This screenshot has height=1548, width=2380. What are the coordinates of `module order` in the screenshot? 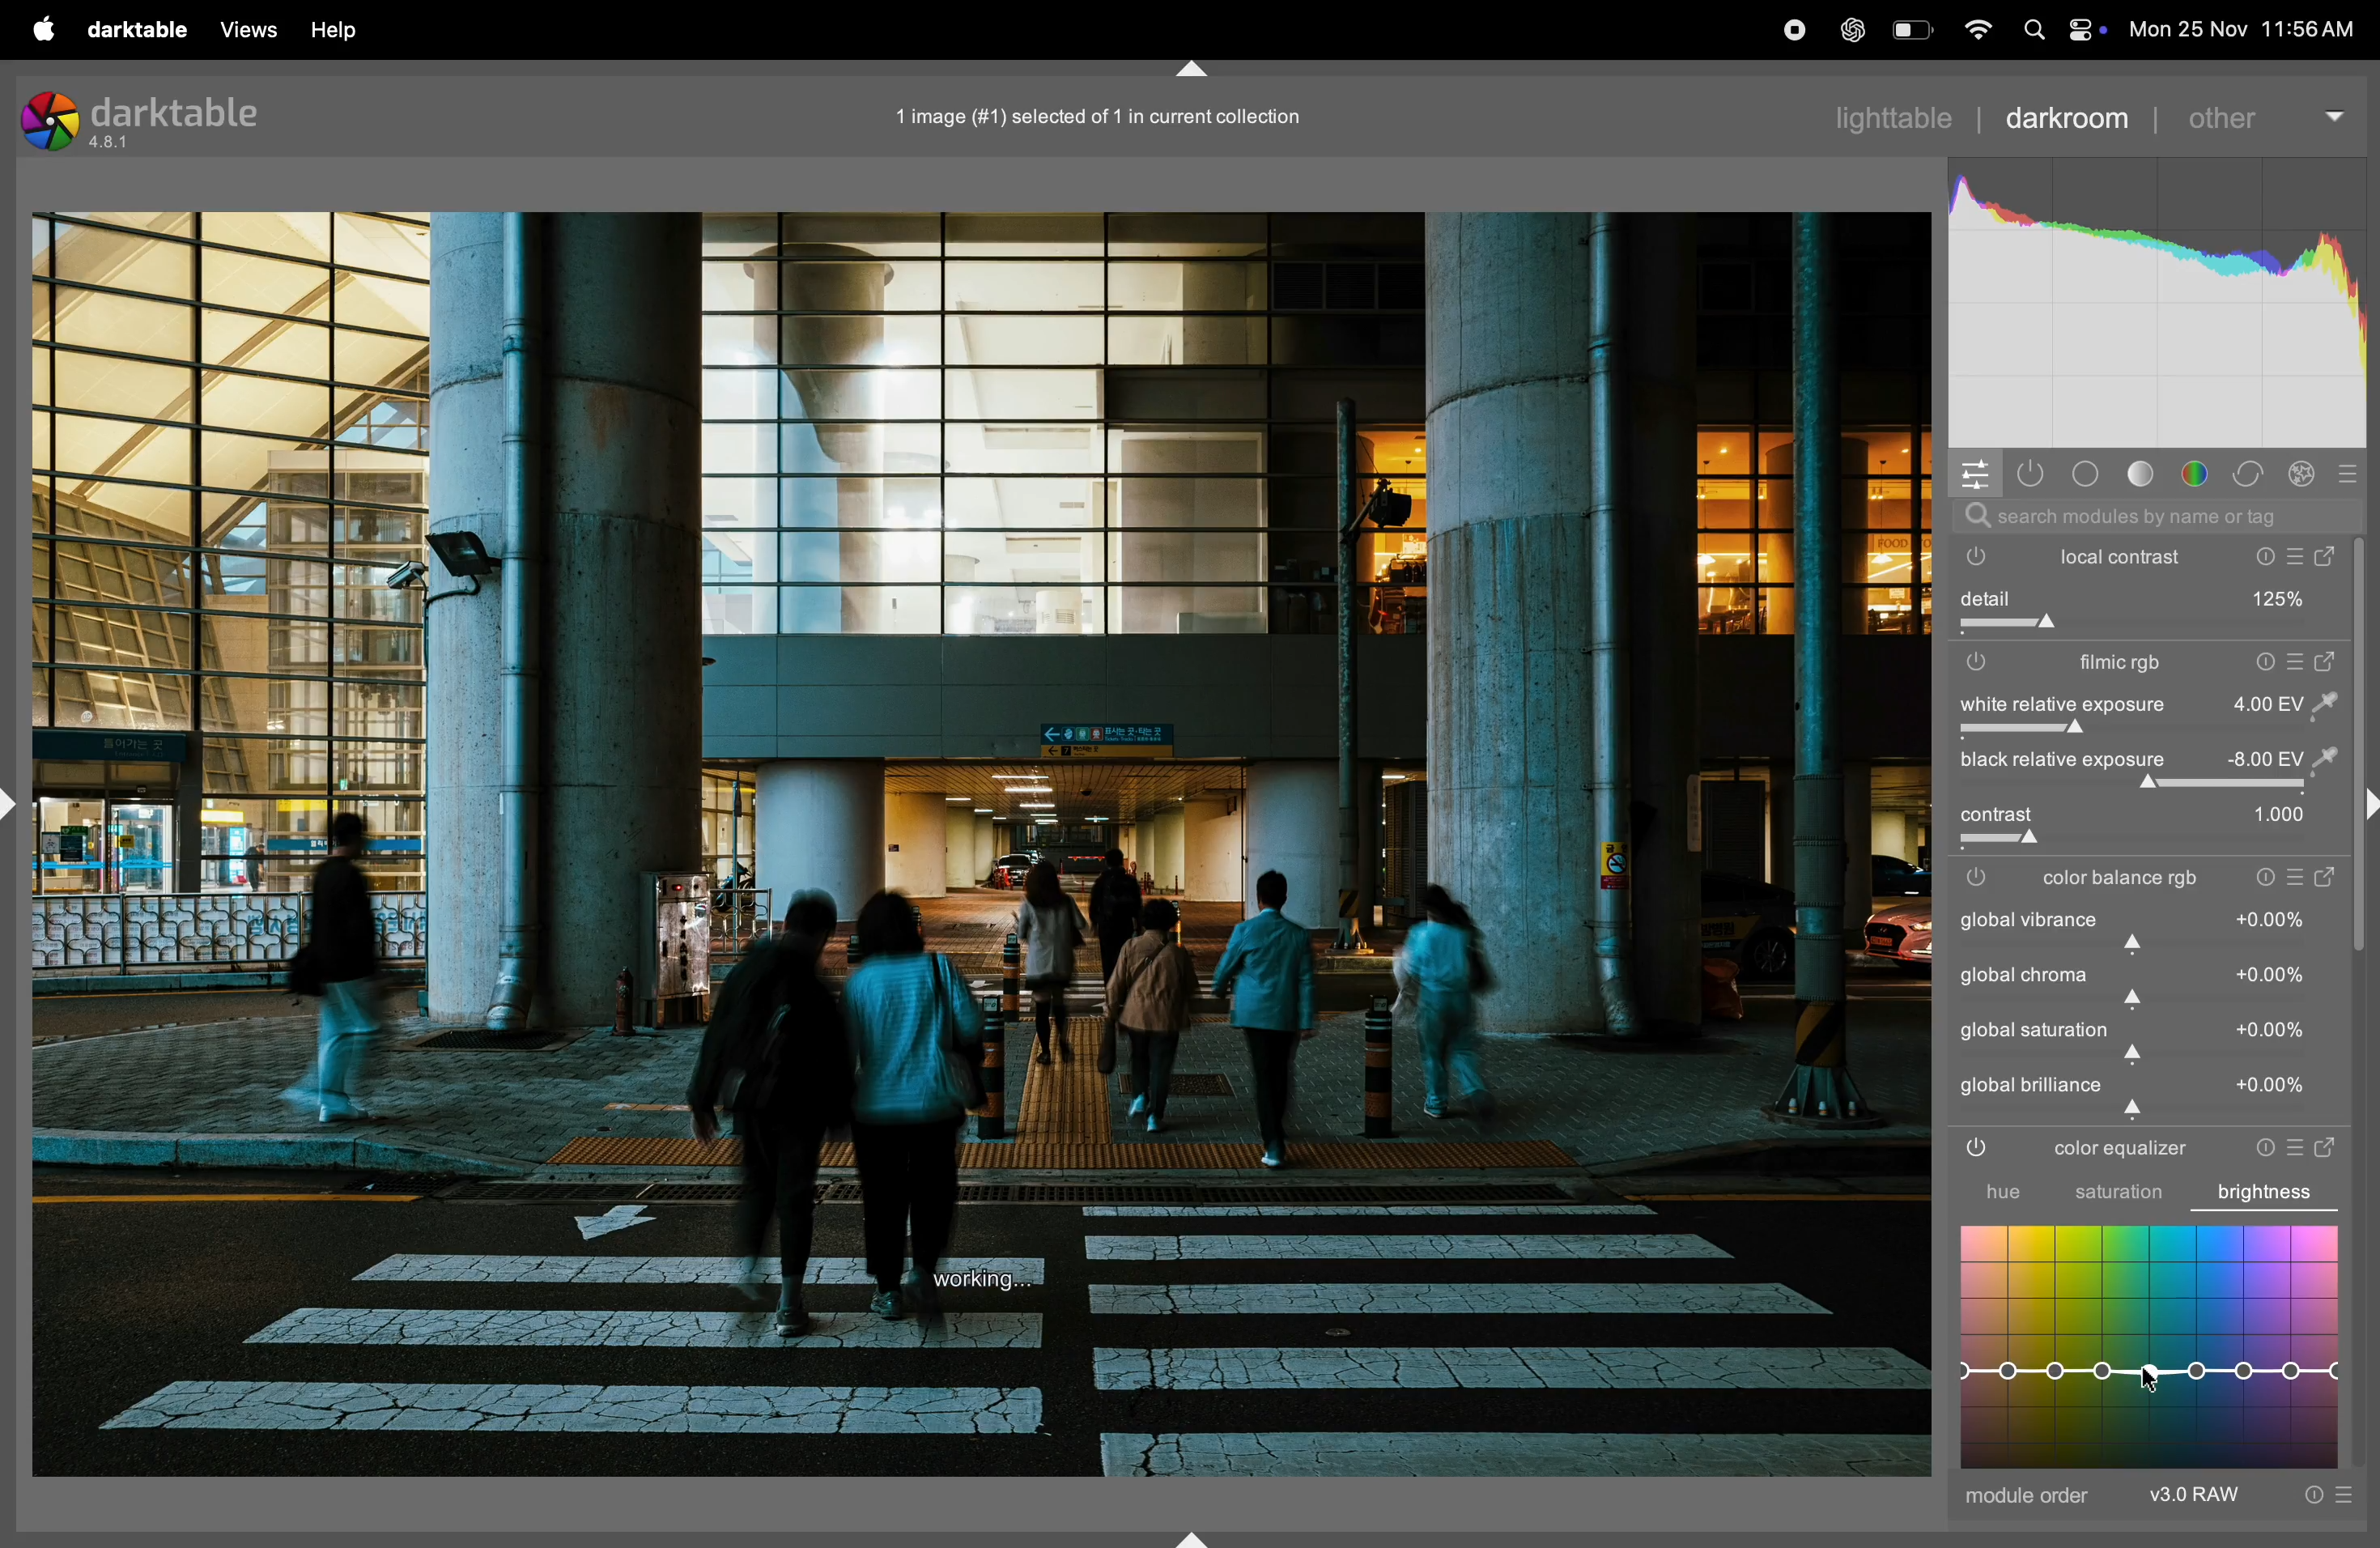 It's located at (2029, 1500).